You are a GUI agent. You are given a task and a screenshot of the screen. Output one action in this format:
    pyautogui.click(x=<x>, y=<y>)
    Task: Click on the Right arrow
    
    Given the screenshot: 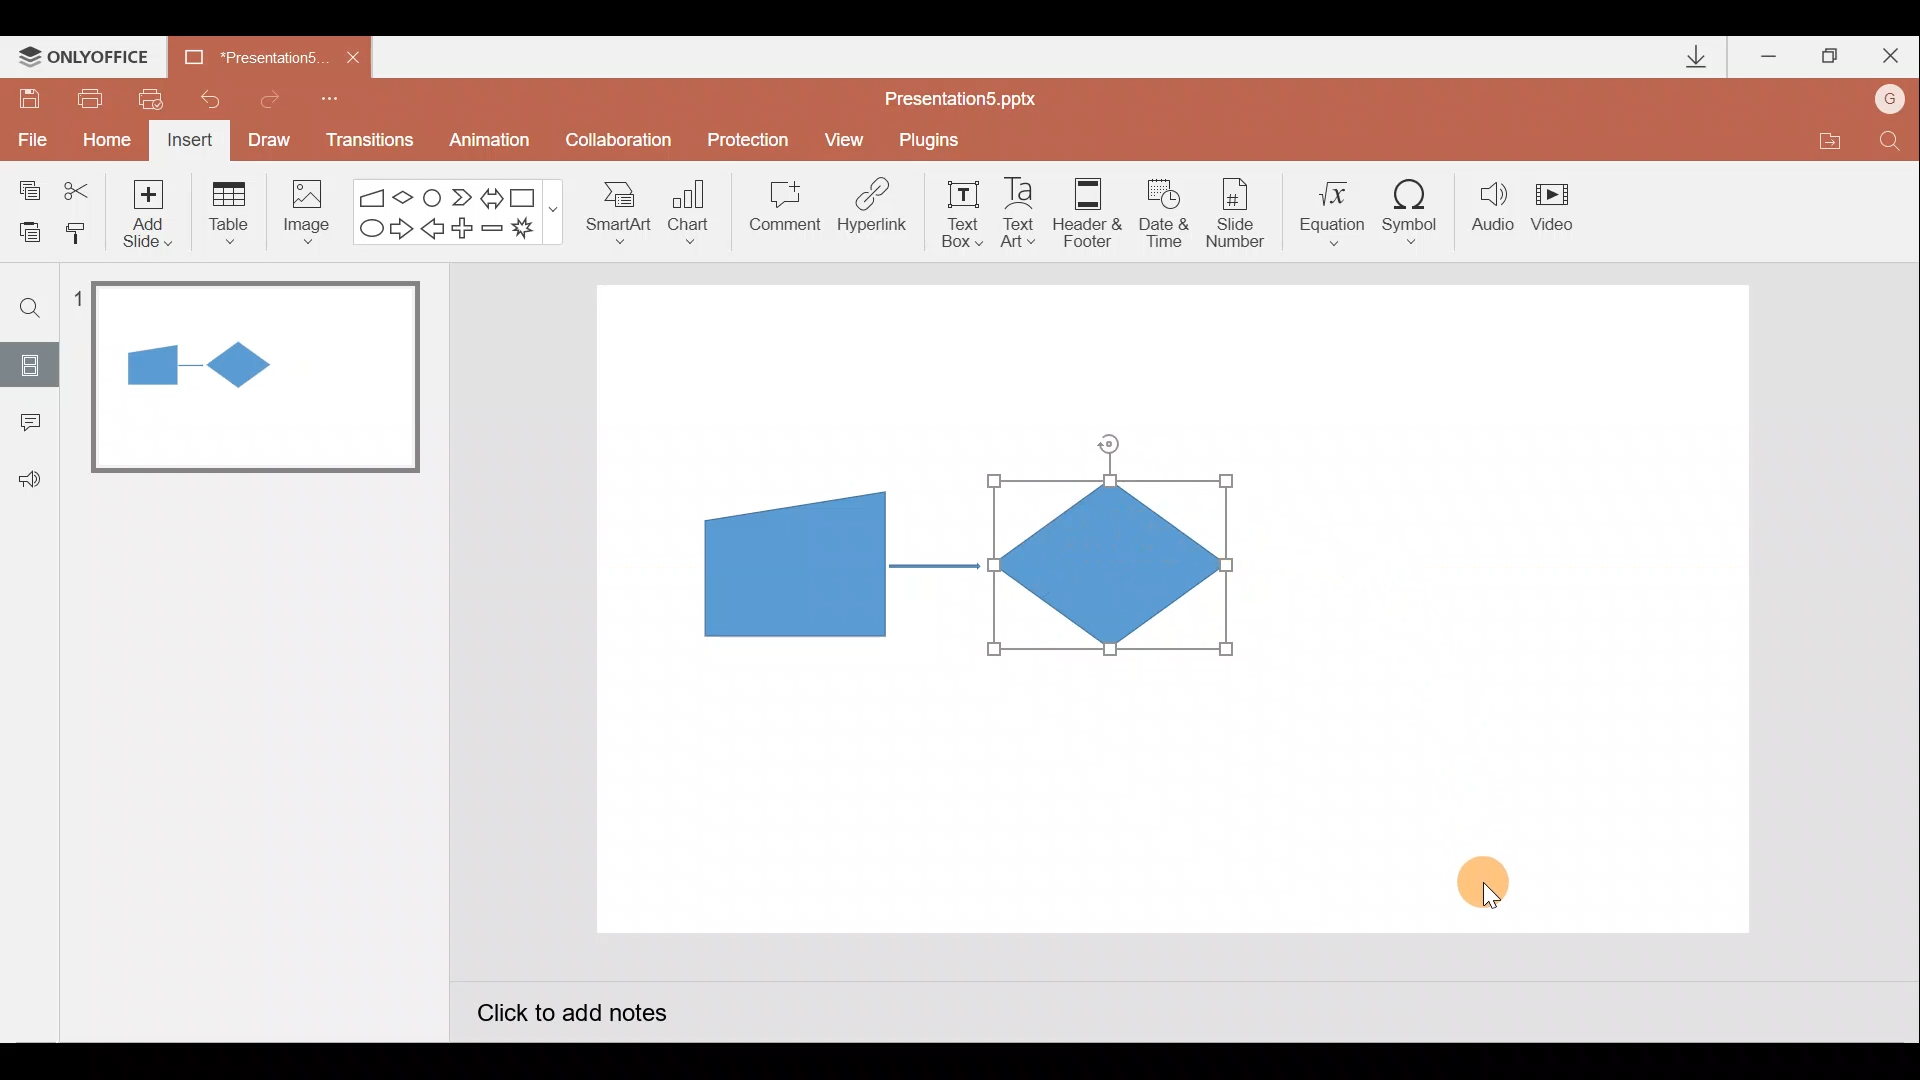 What is the action you would take?
    pyautogui.click(x=404, y=227)
    